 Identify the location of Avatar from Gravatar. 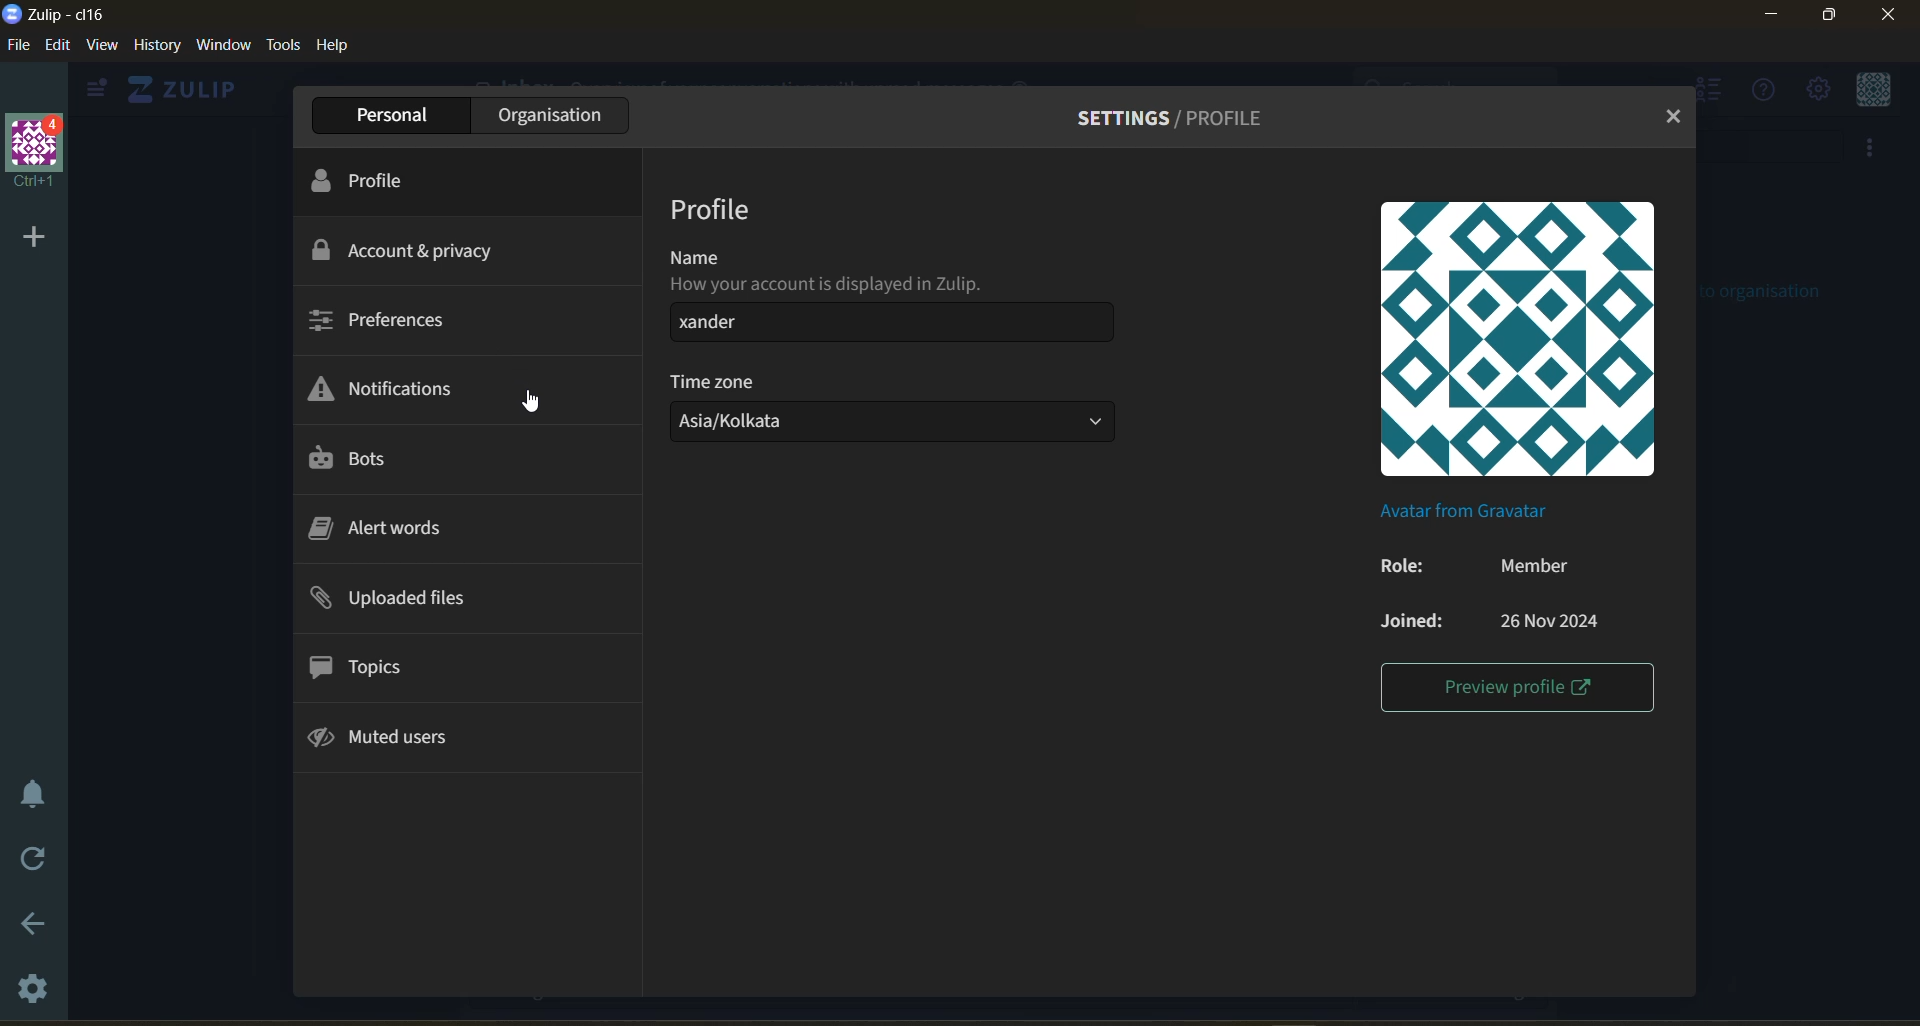
(1454, 510).